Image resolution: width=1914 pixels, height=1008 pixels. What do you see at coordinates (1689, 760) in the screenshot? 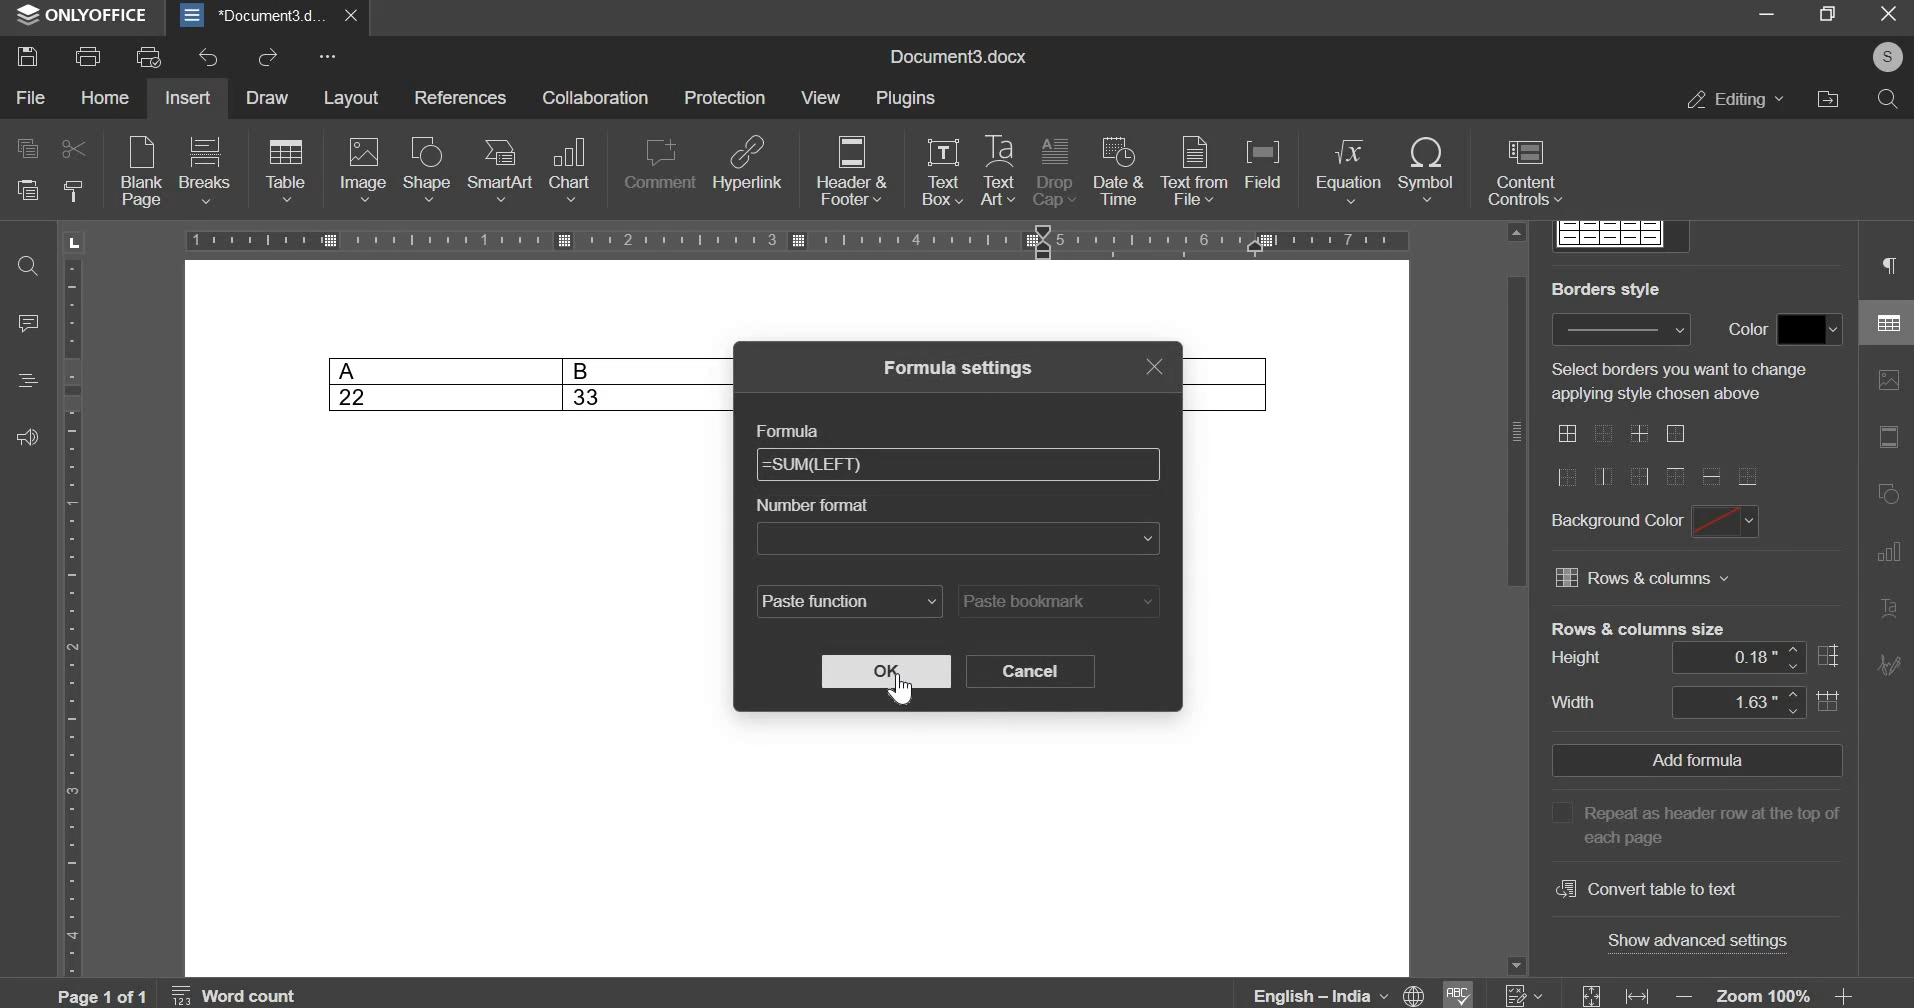
I see `add formula` at bounding box center [1689, 760].